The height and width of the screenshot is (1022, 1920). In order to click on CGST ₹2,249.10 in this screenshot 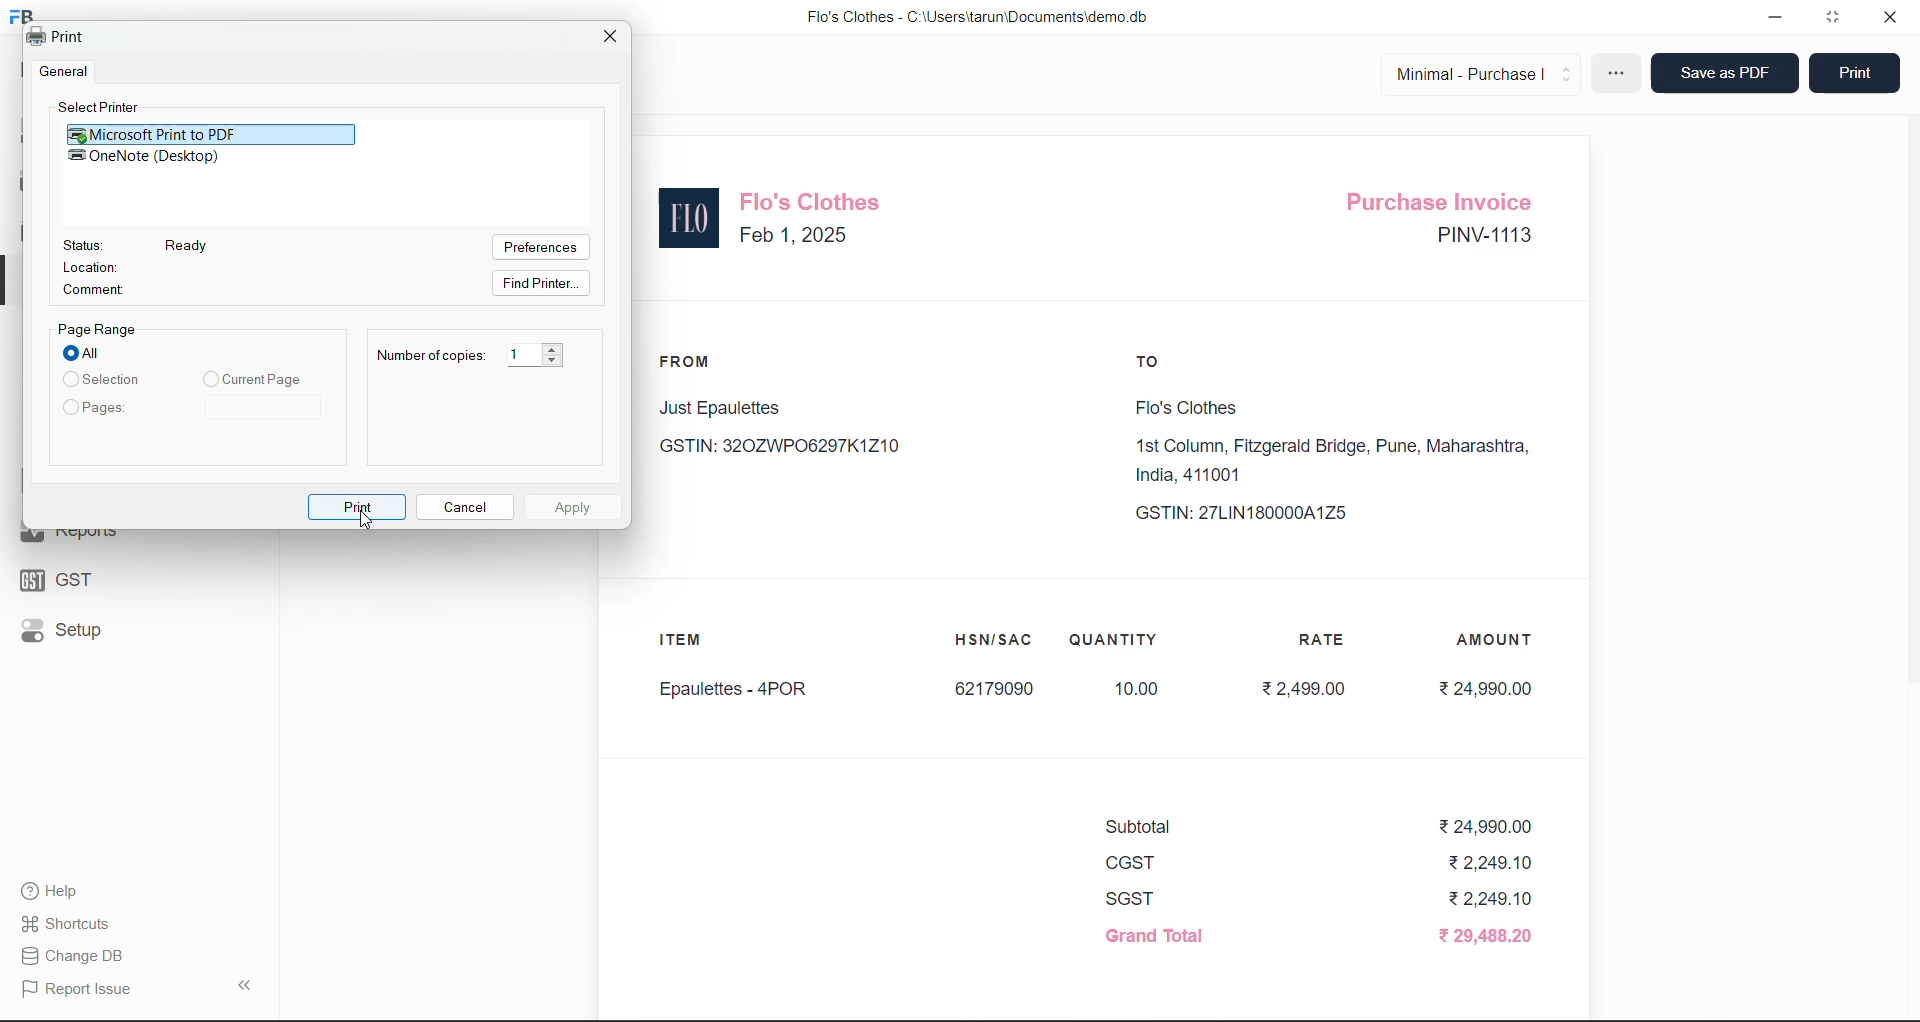, I will do `click(1321, 864)`.